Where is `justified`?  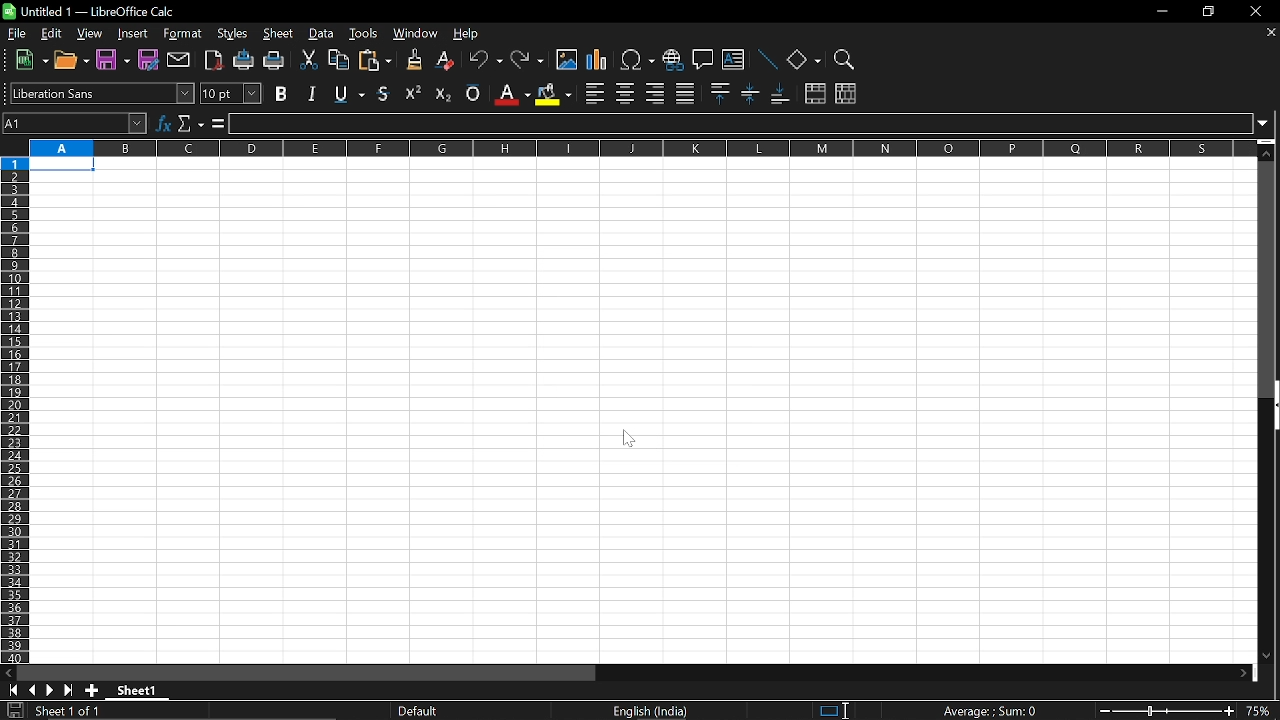 justified is located at coordinates (686, 94).